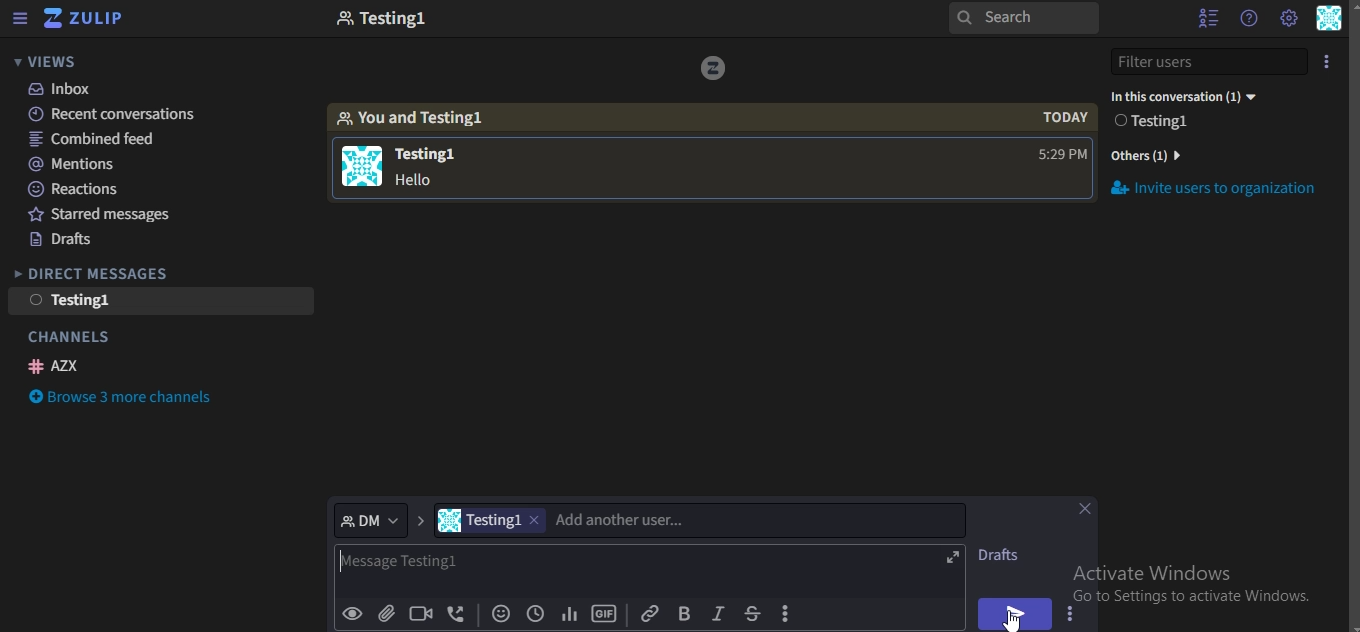  Describe the element at coordinates (751, 613) in the screenshot. I see `strikethrough` at that location.